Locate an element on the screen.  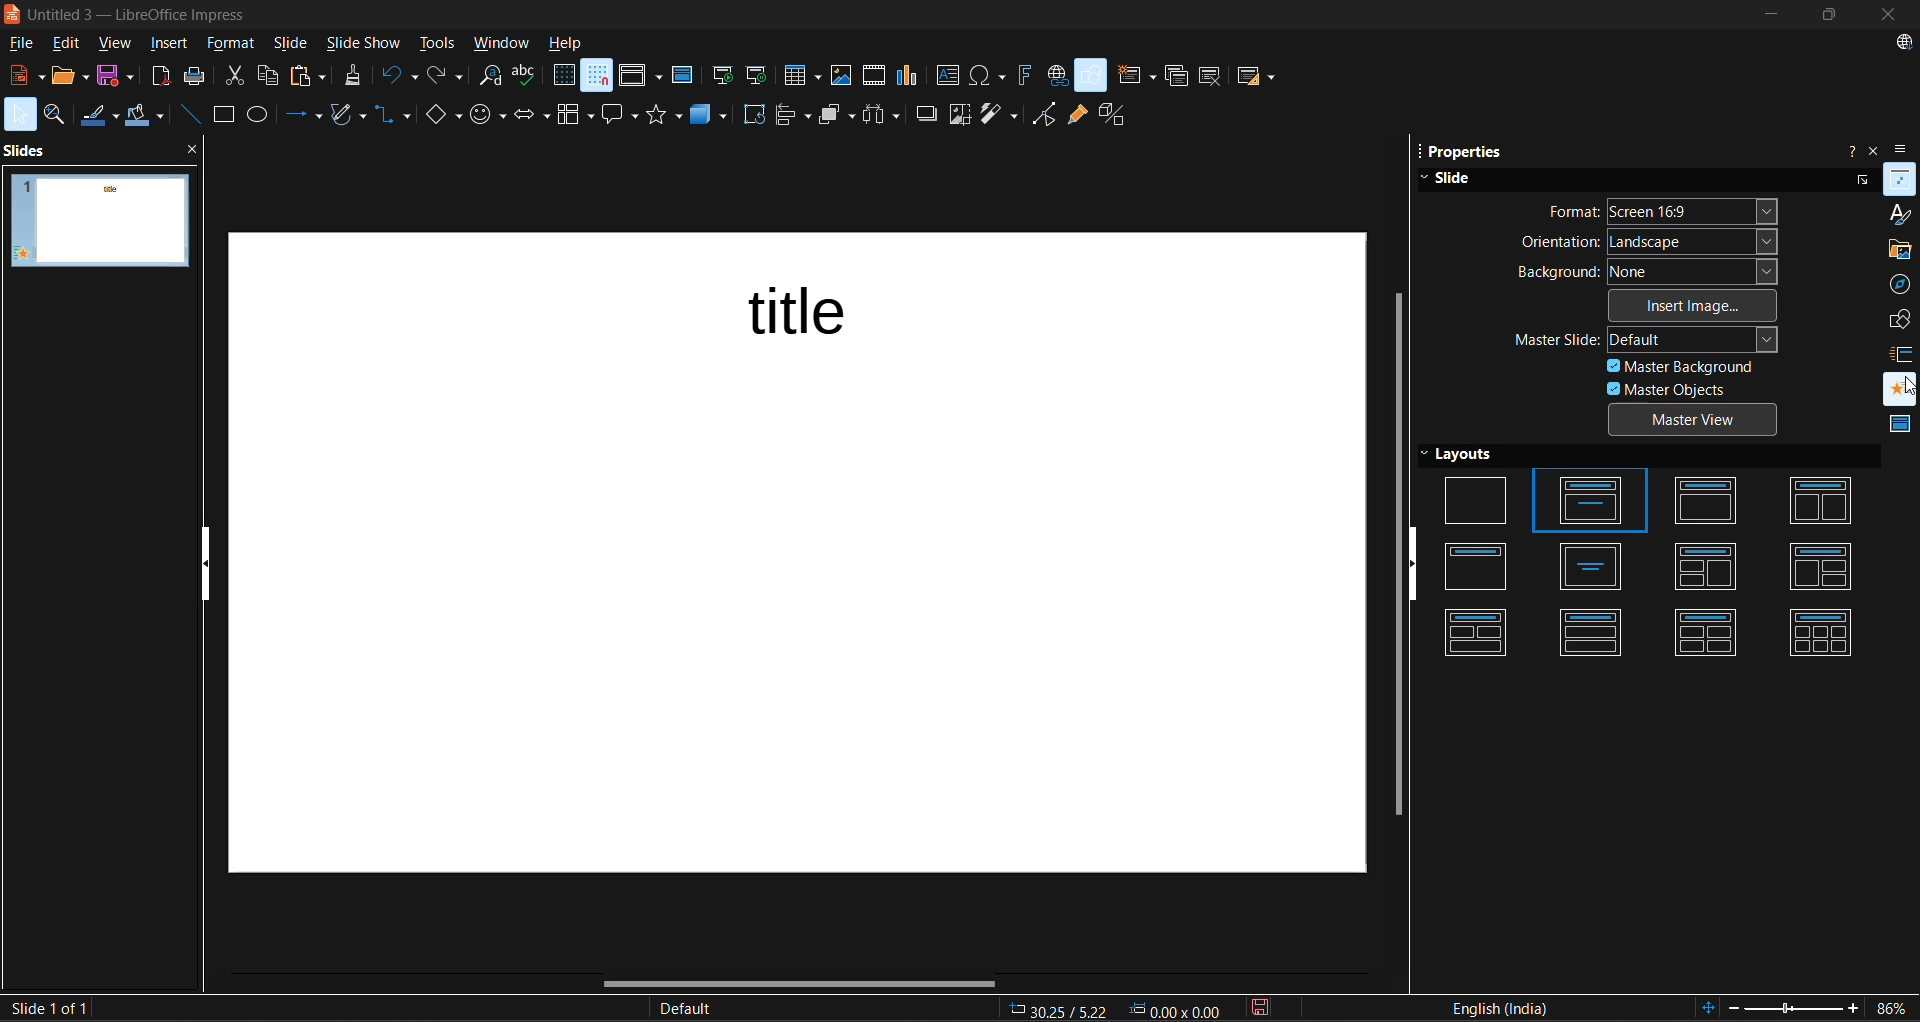
show gluepoint functions is located at coordinates (1075, 117).